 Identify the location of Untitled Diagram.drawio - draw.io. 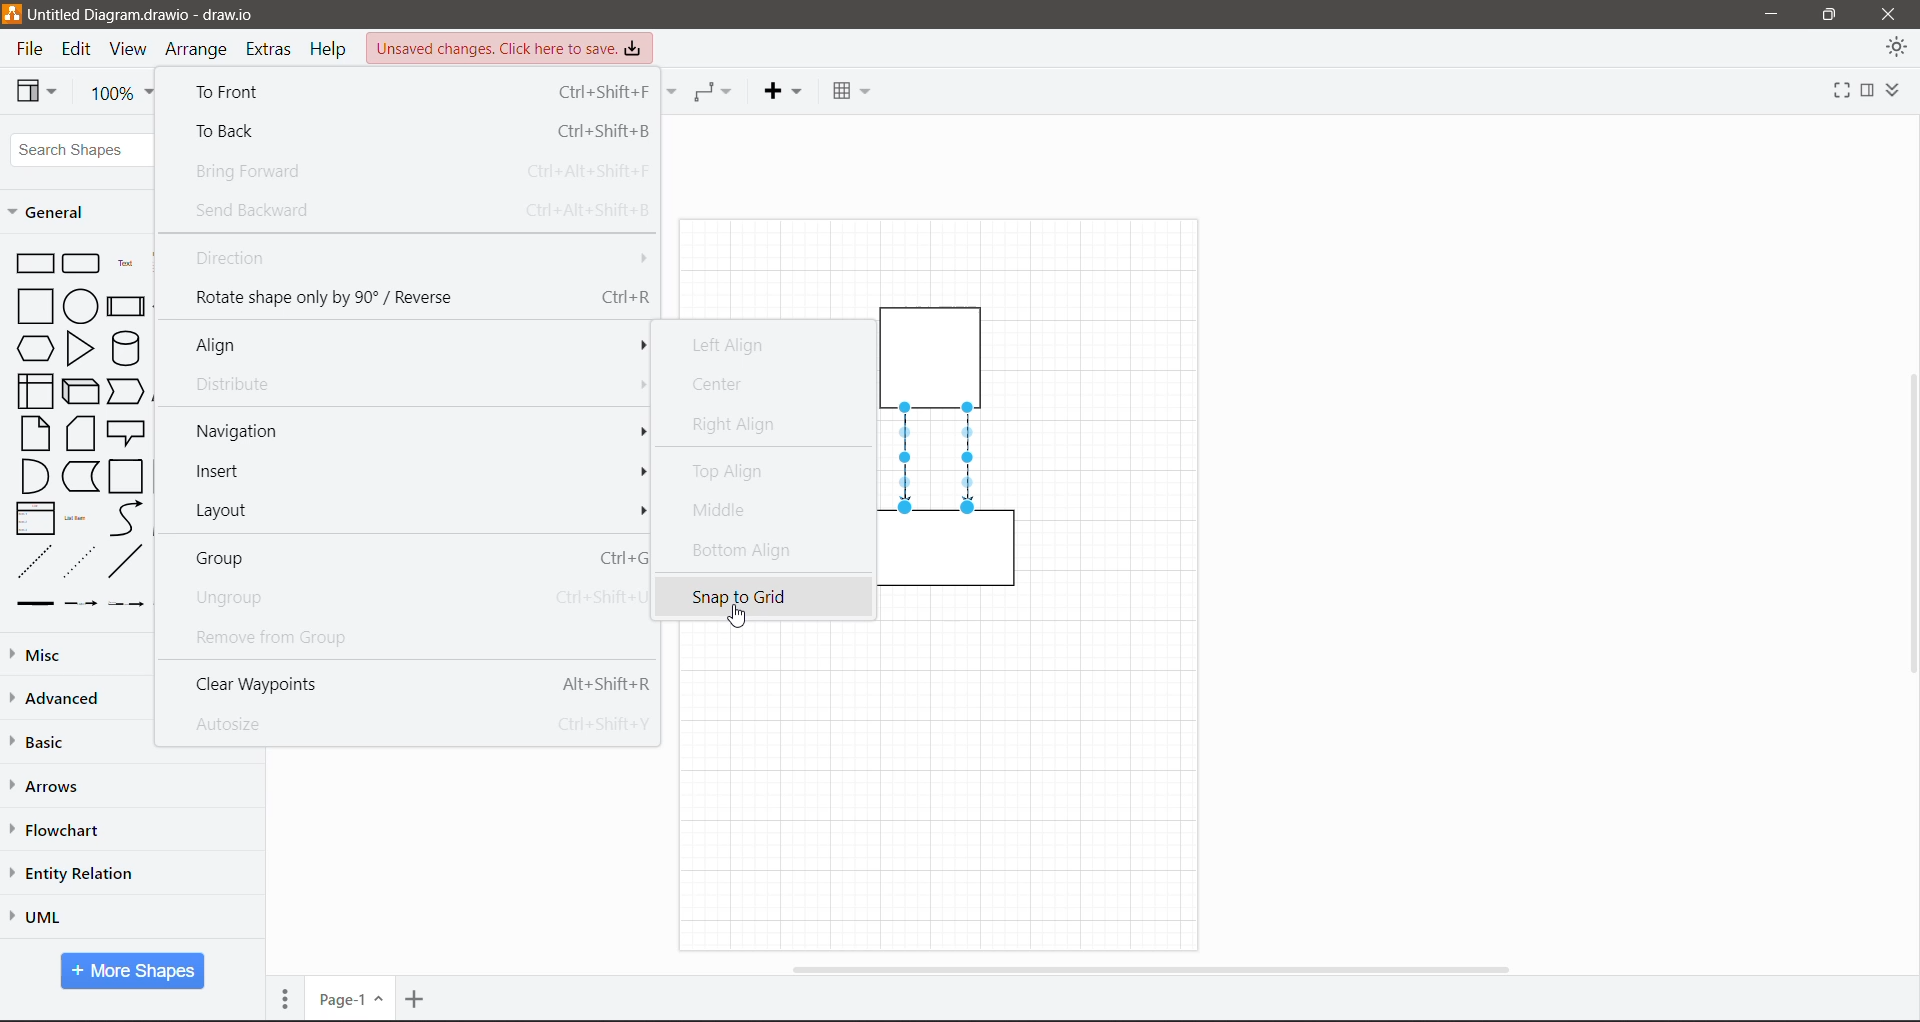
(152, 15).